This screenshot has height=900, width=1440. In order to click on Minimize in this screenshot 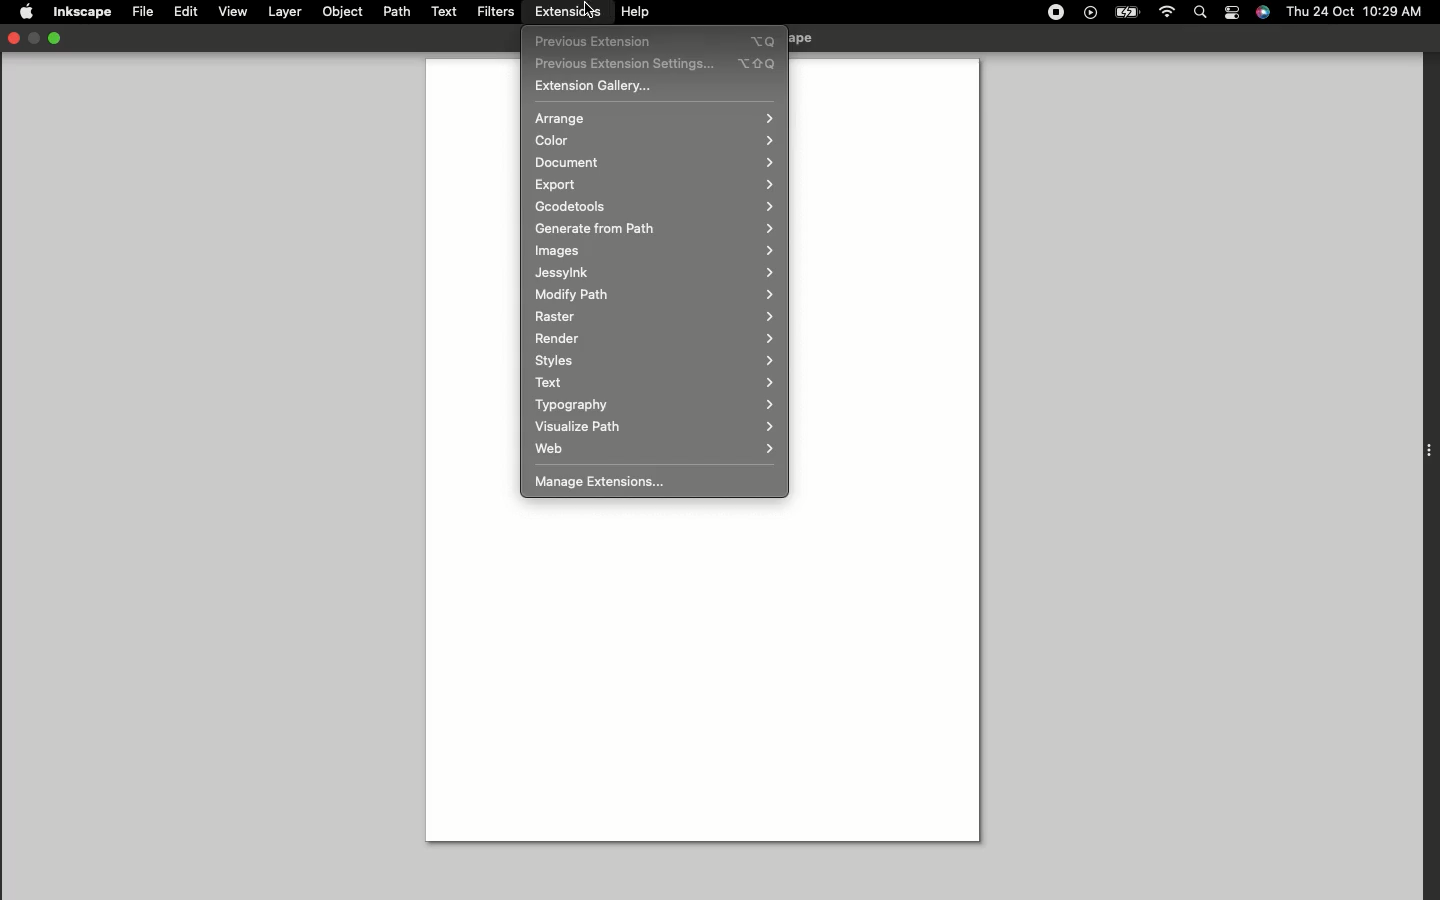, I will do `click(59, 40)`.